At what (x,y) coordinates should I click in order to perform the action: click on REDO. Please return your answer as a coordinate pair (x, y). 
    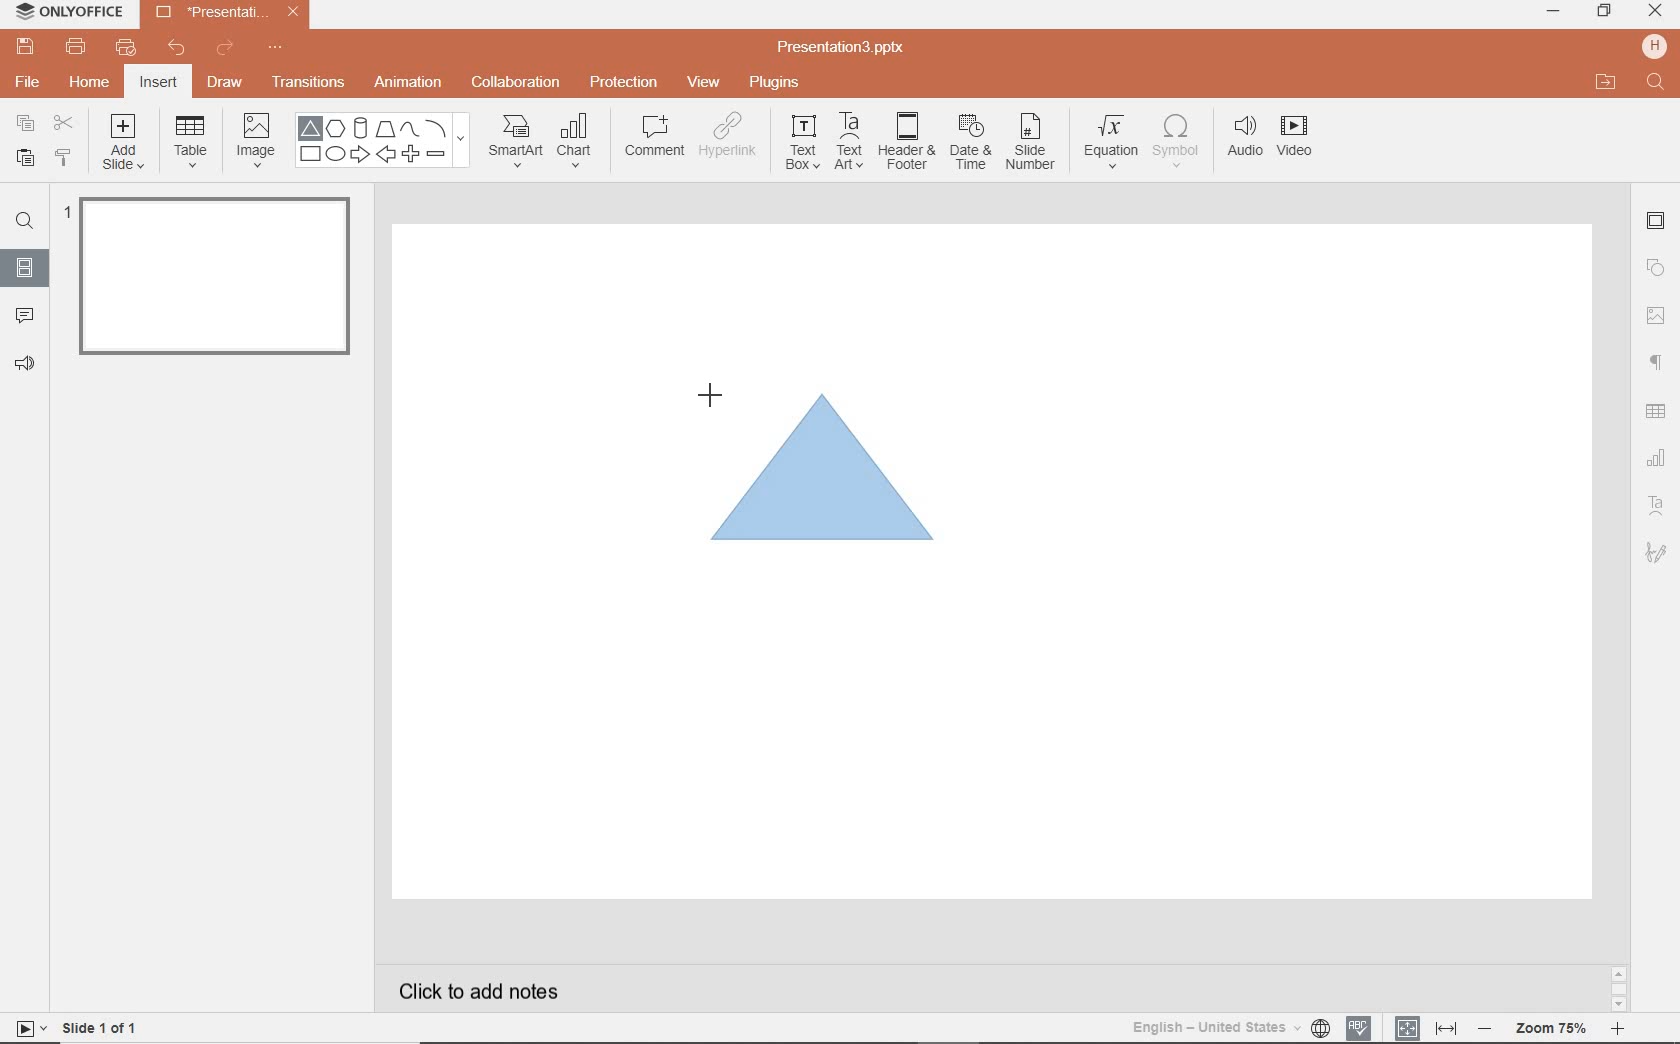
    Looking at the image, I should click on (227, 49).